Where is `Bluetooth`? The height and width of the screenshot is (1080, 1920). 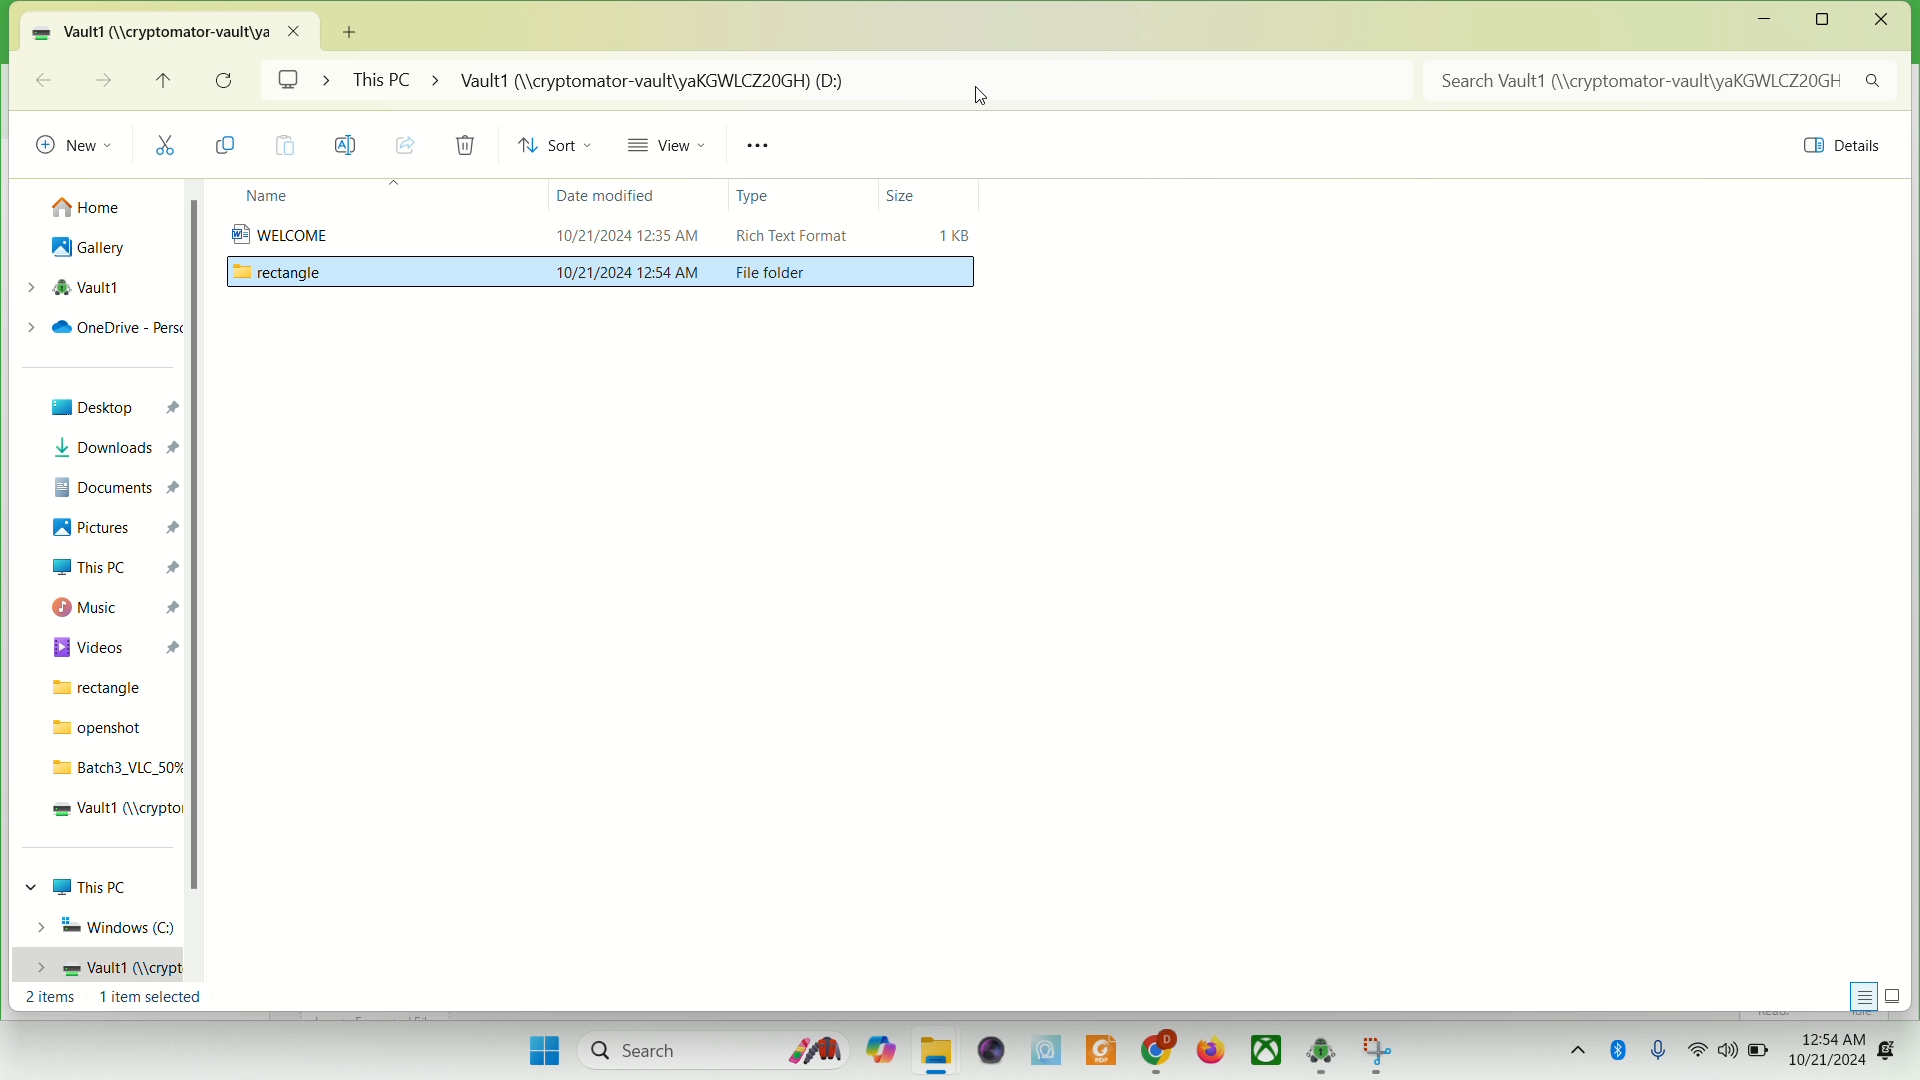 Bluetooth is located at coordinates (1621, 1050).